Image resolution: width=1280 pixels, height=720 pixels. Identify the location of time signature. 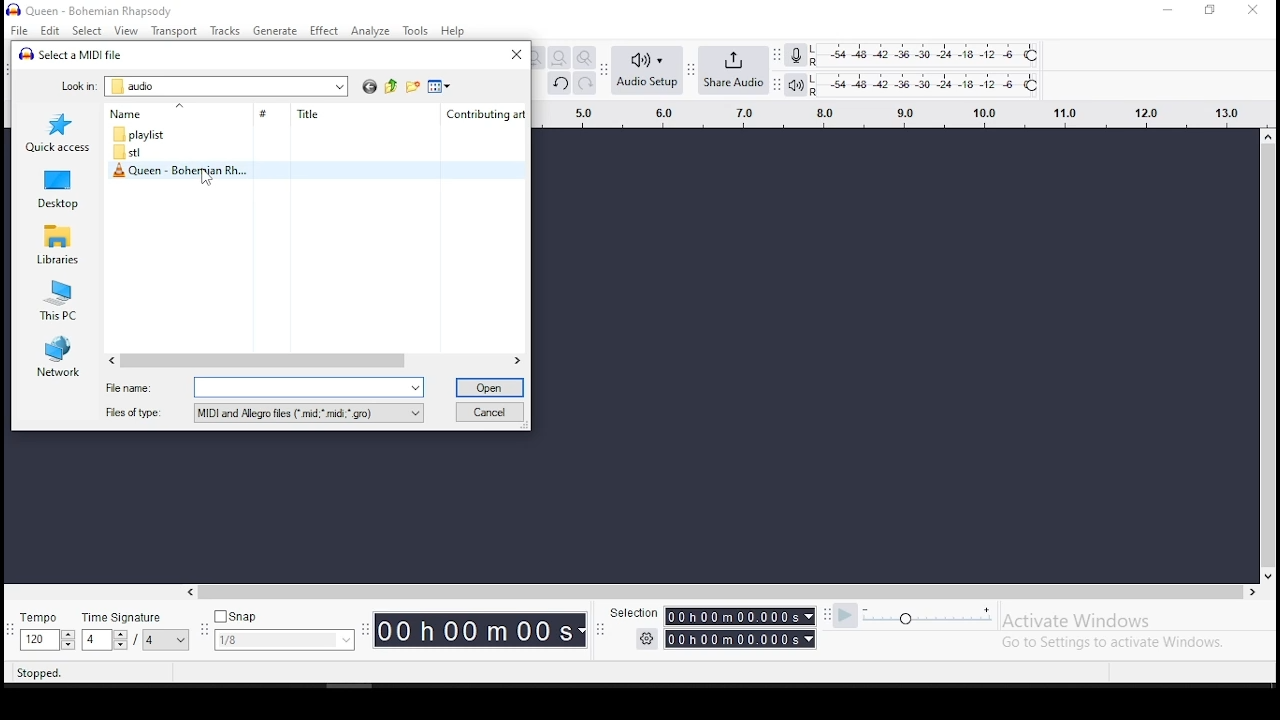
(138, 632).